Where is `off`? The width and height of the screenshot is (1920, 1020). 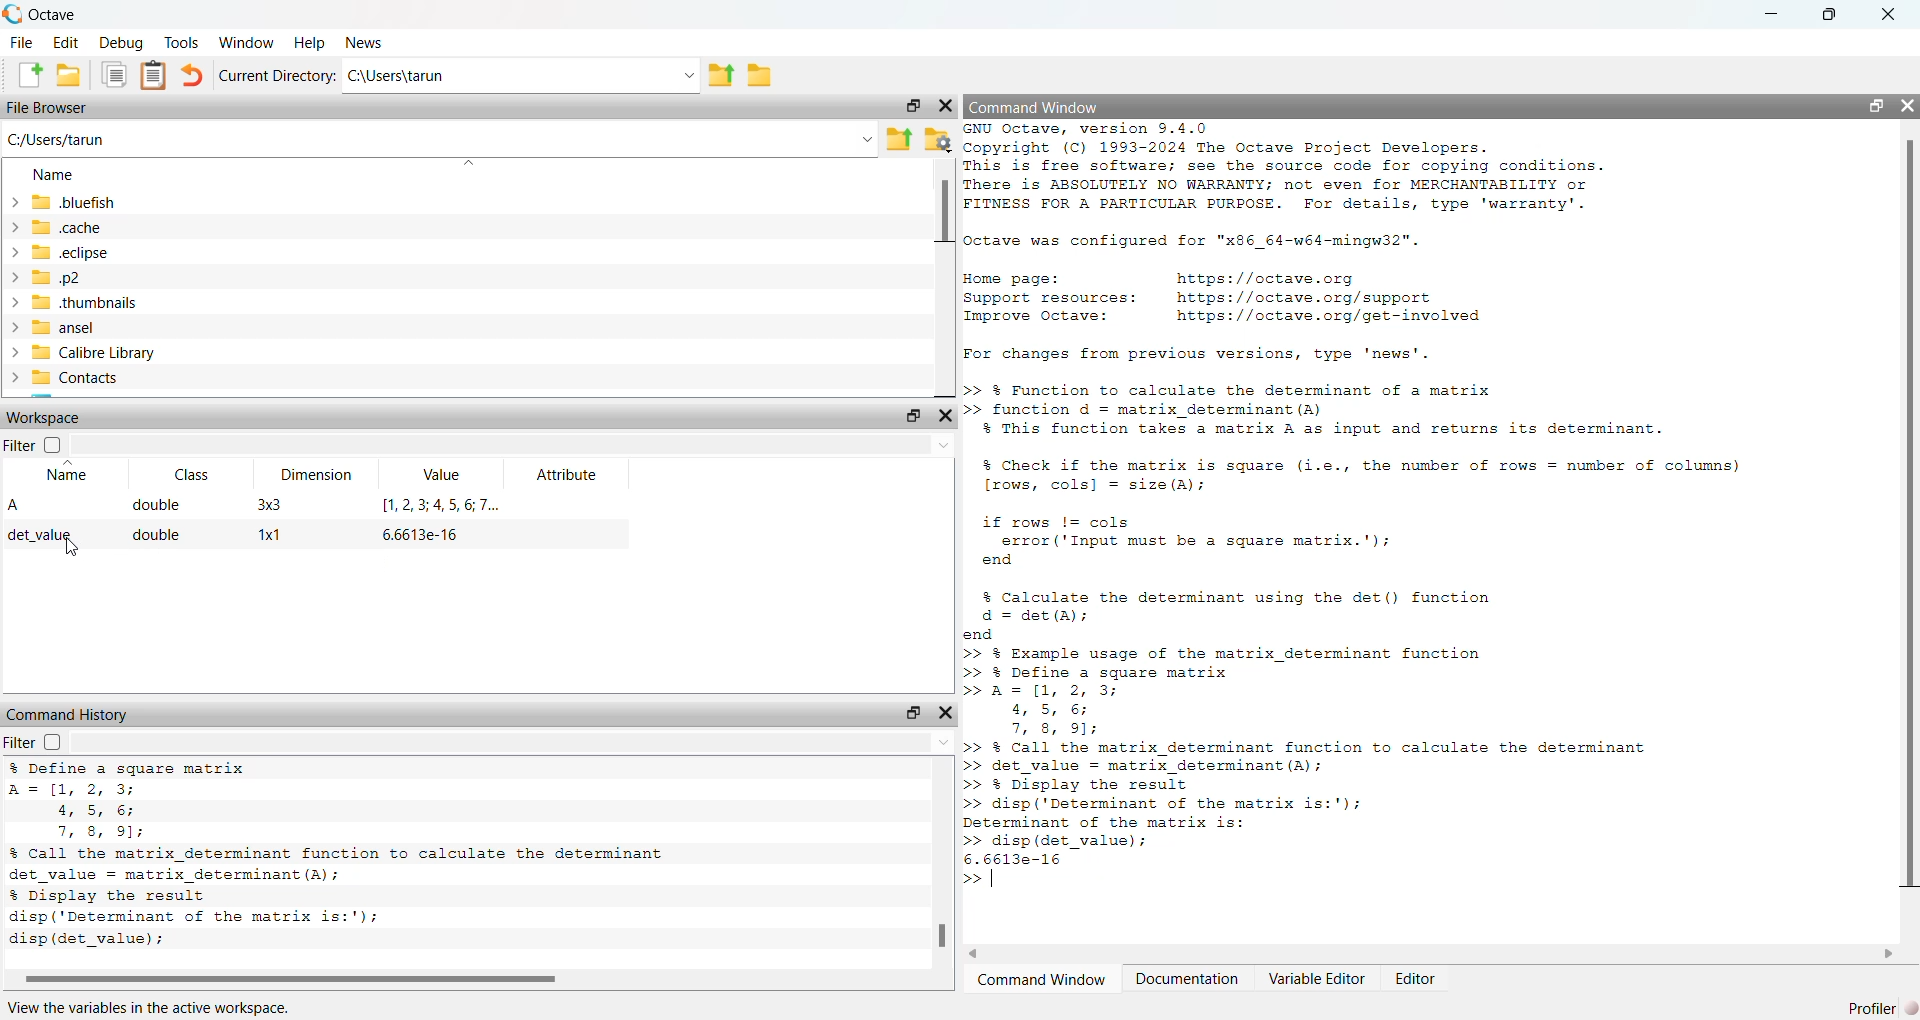
off is located at coordinates (56, 445).